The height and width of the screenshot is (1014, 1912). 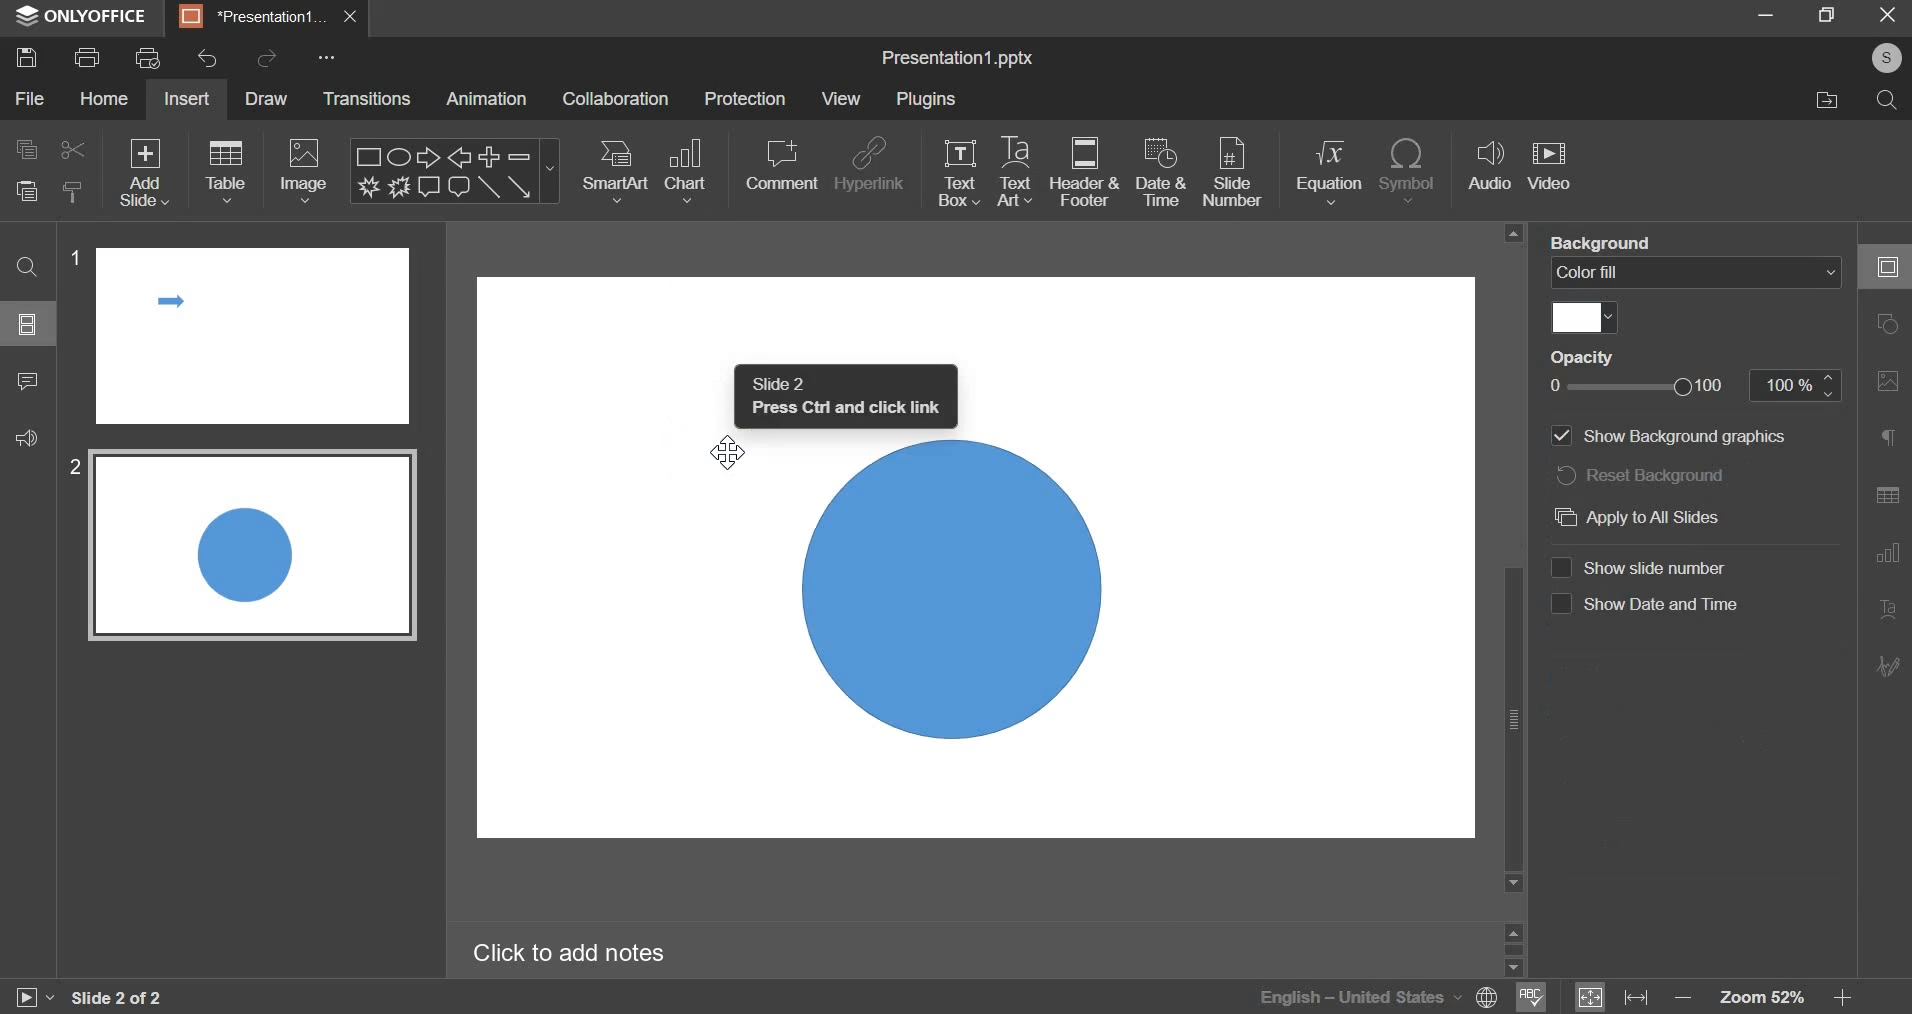 What do you see at coordinates (1842, 996) in the screenshot?
I see `increase zoom` at bounding box center [1842, 996].